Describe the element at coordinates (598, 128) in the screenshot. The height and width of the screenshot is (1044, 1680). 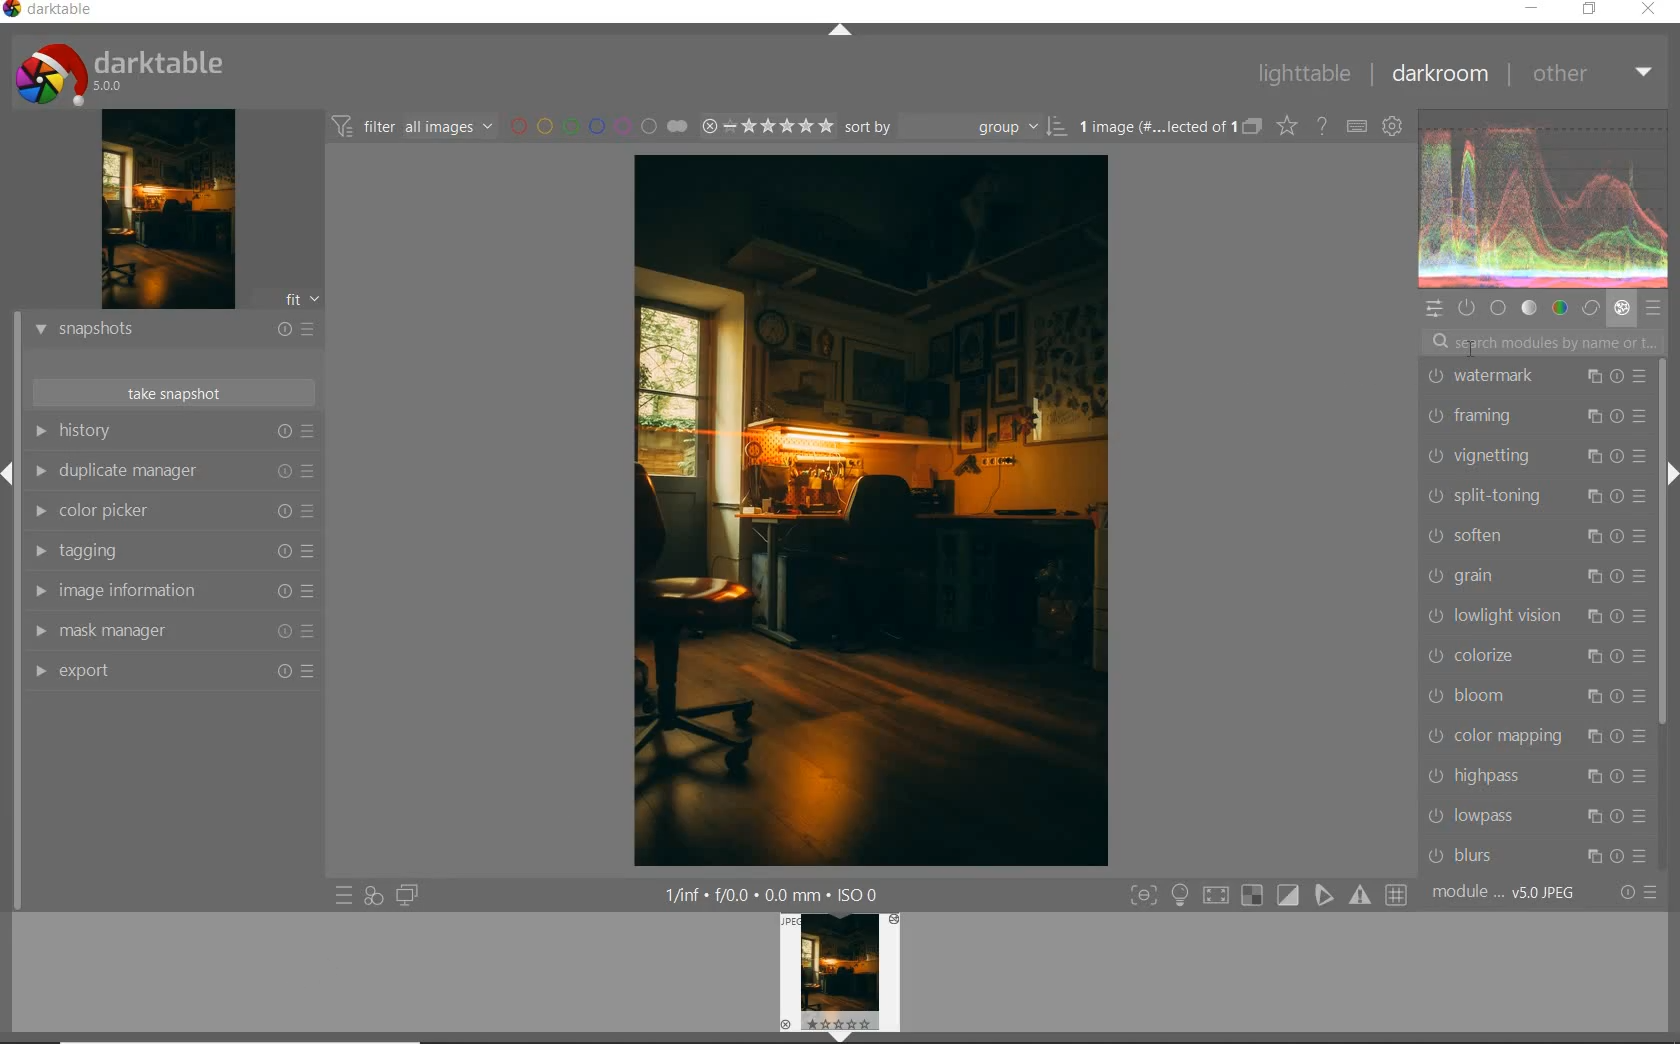
I see `filter by image color` at that location.